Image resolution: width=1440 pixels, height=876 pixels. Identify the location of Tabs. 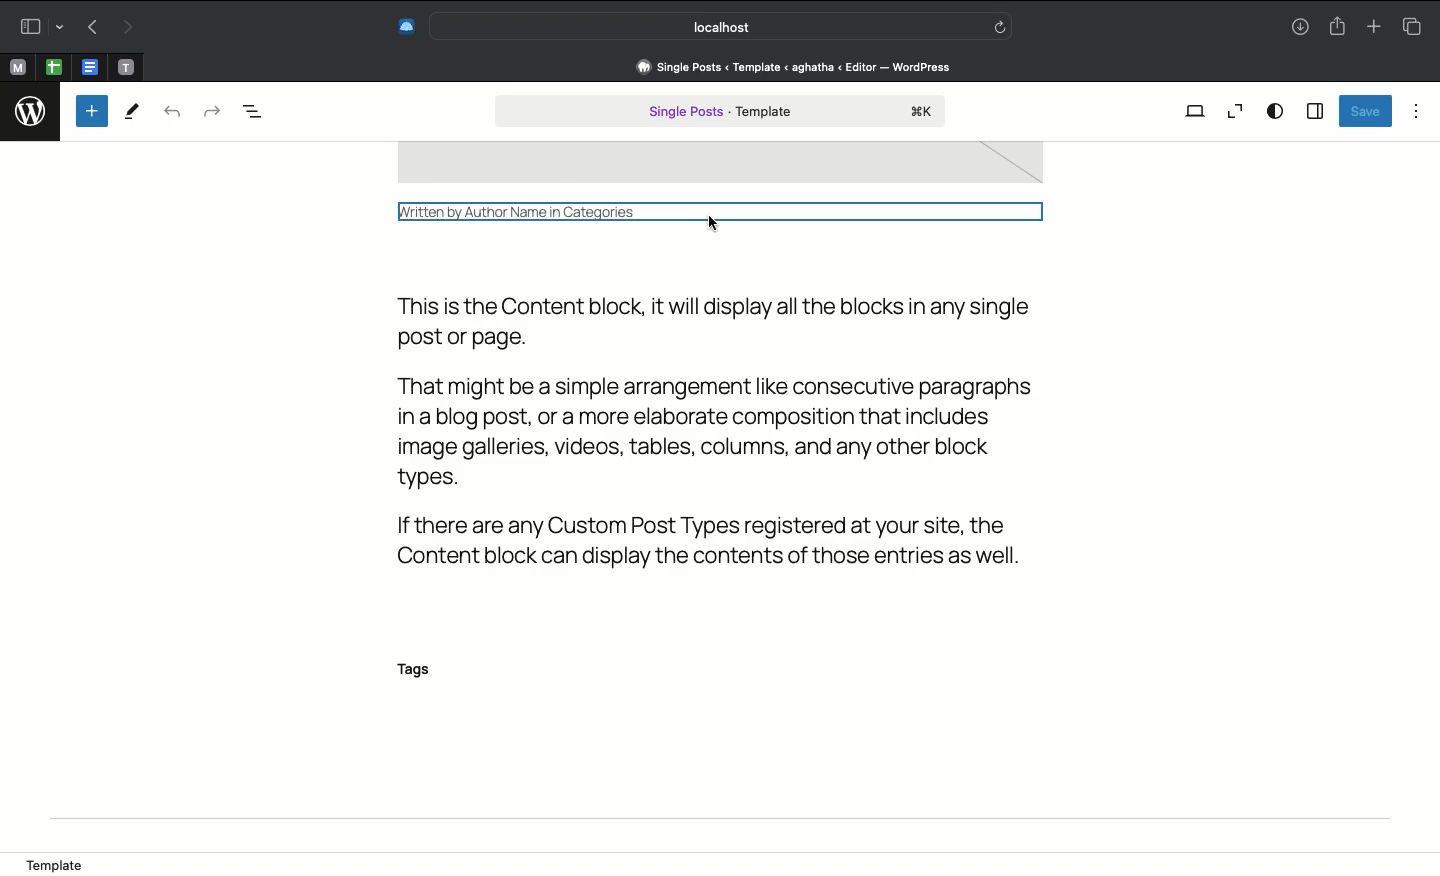
(1411, 26).